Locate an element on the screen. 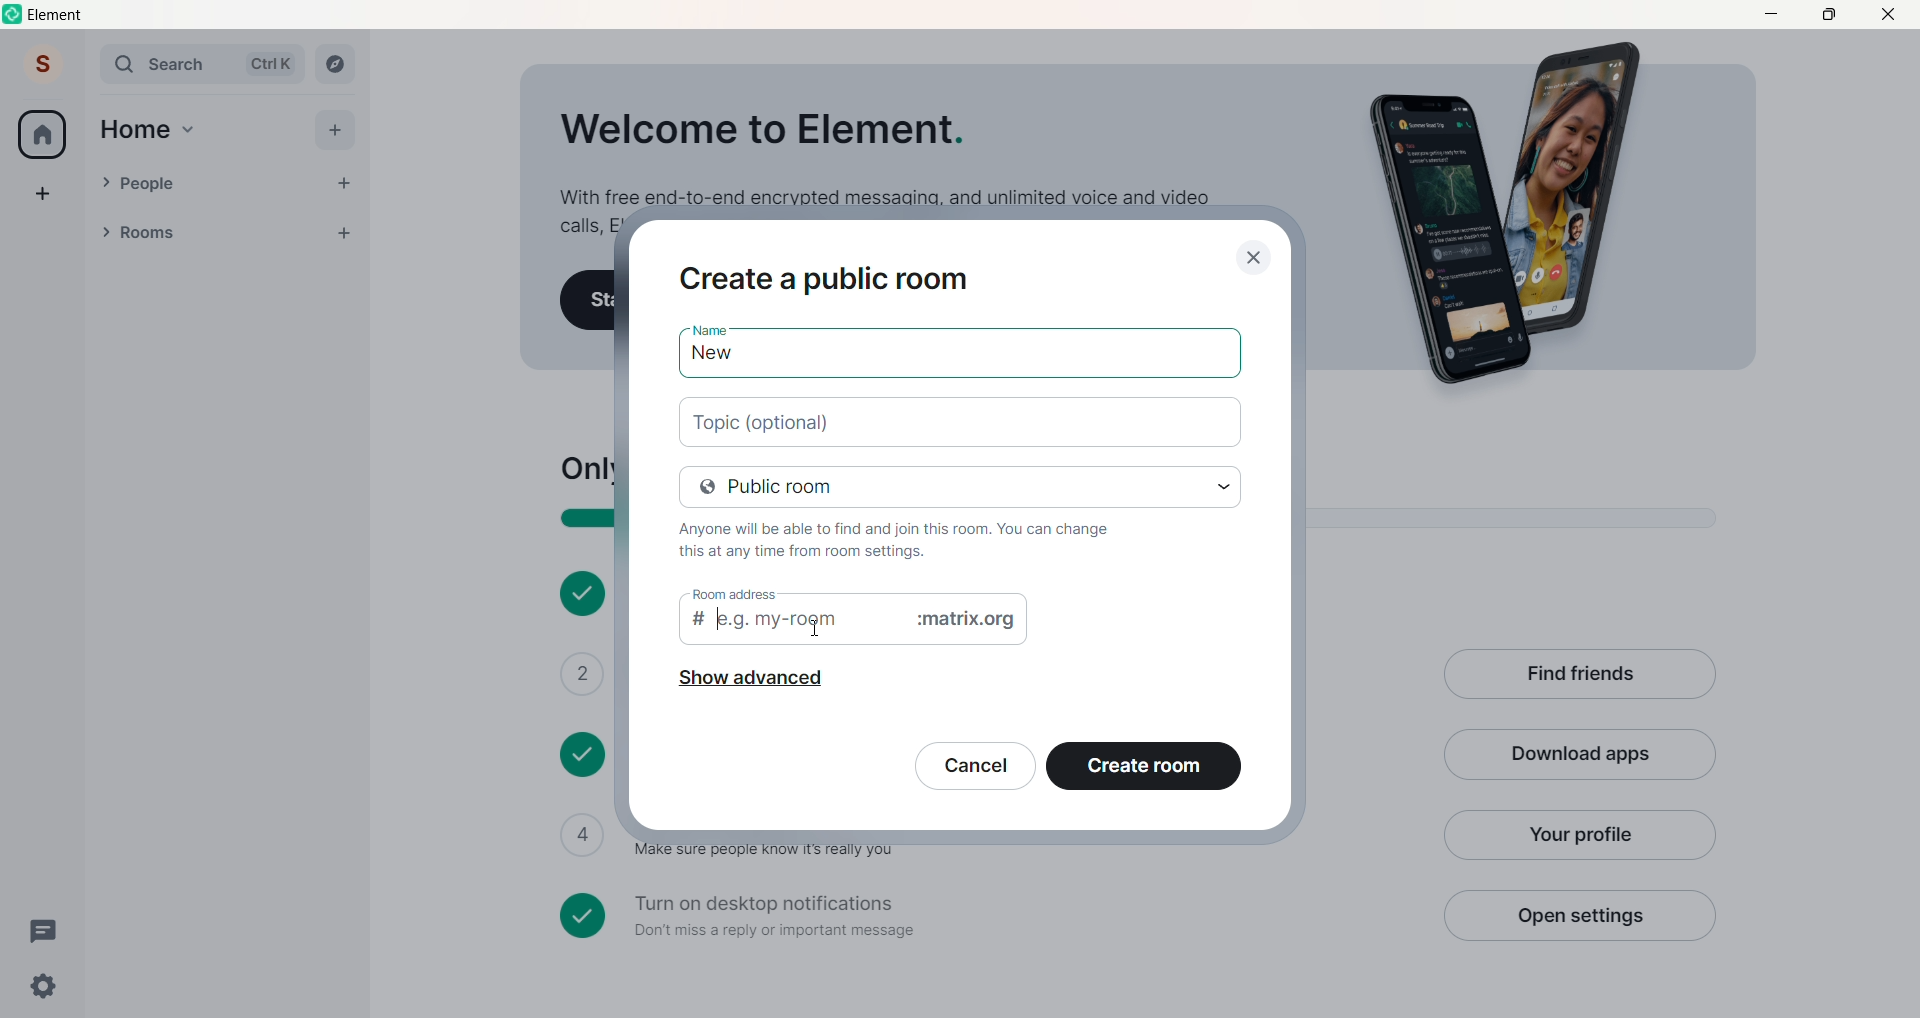  Only people invited will be able to find and join this room. You can
change this at any time from room settings. is located at coordinates (908, 539).